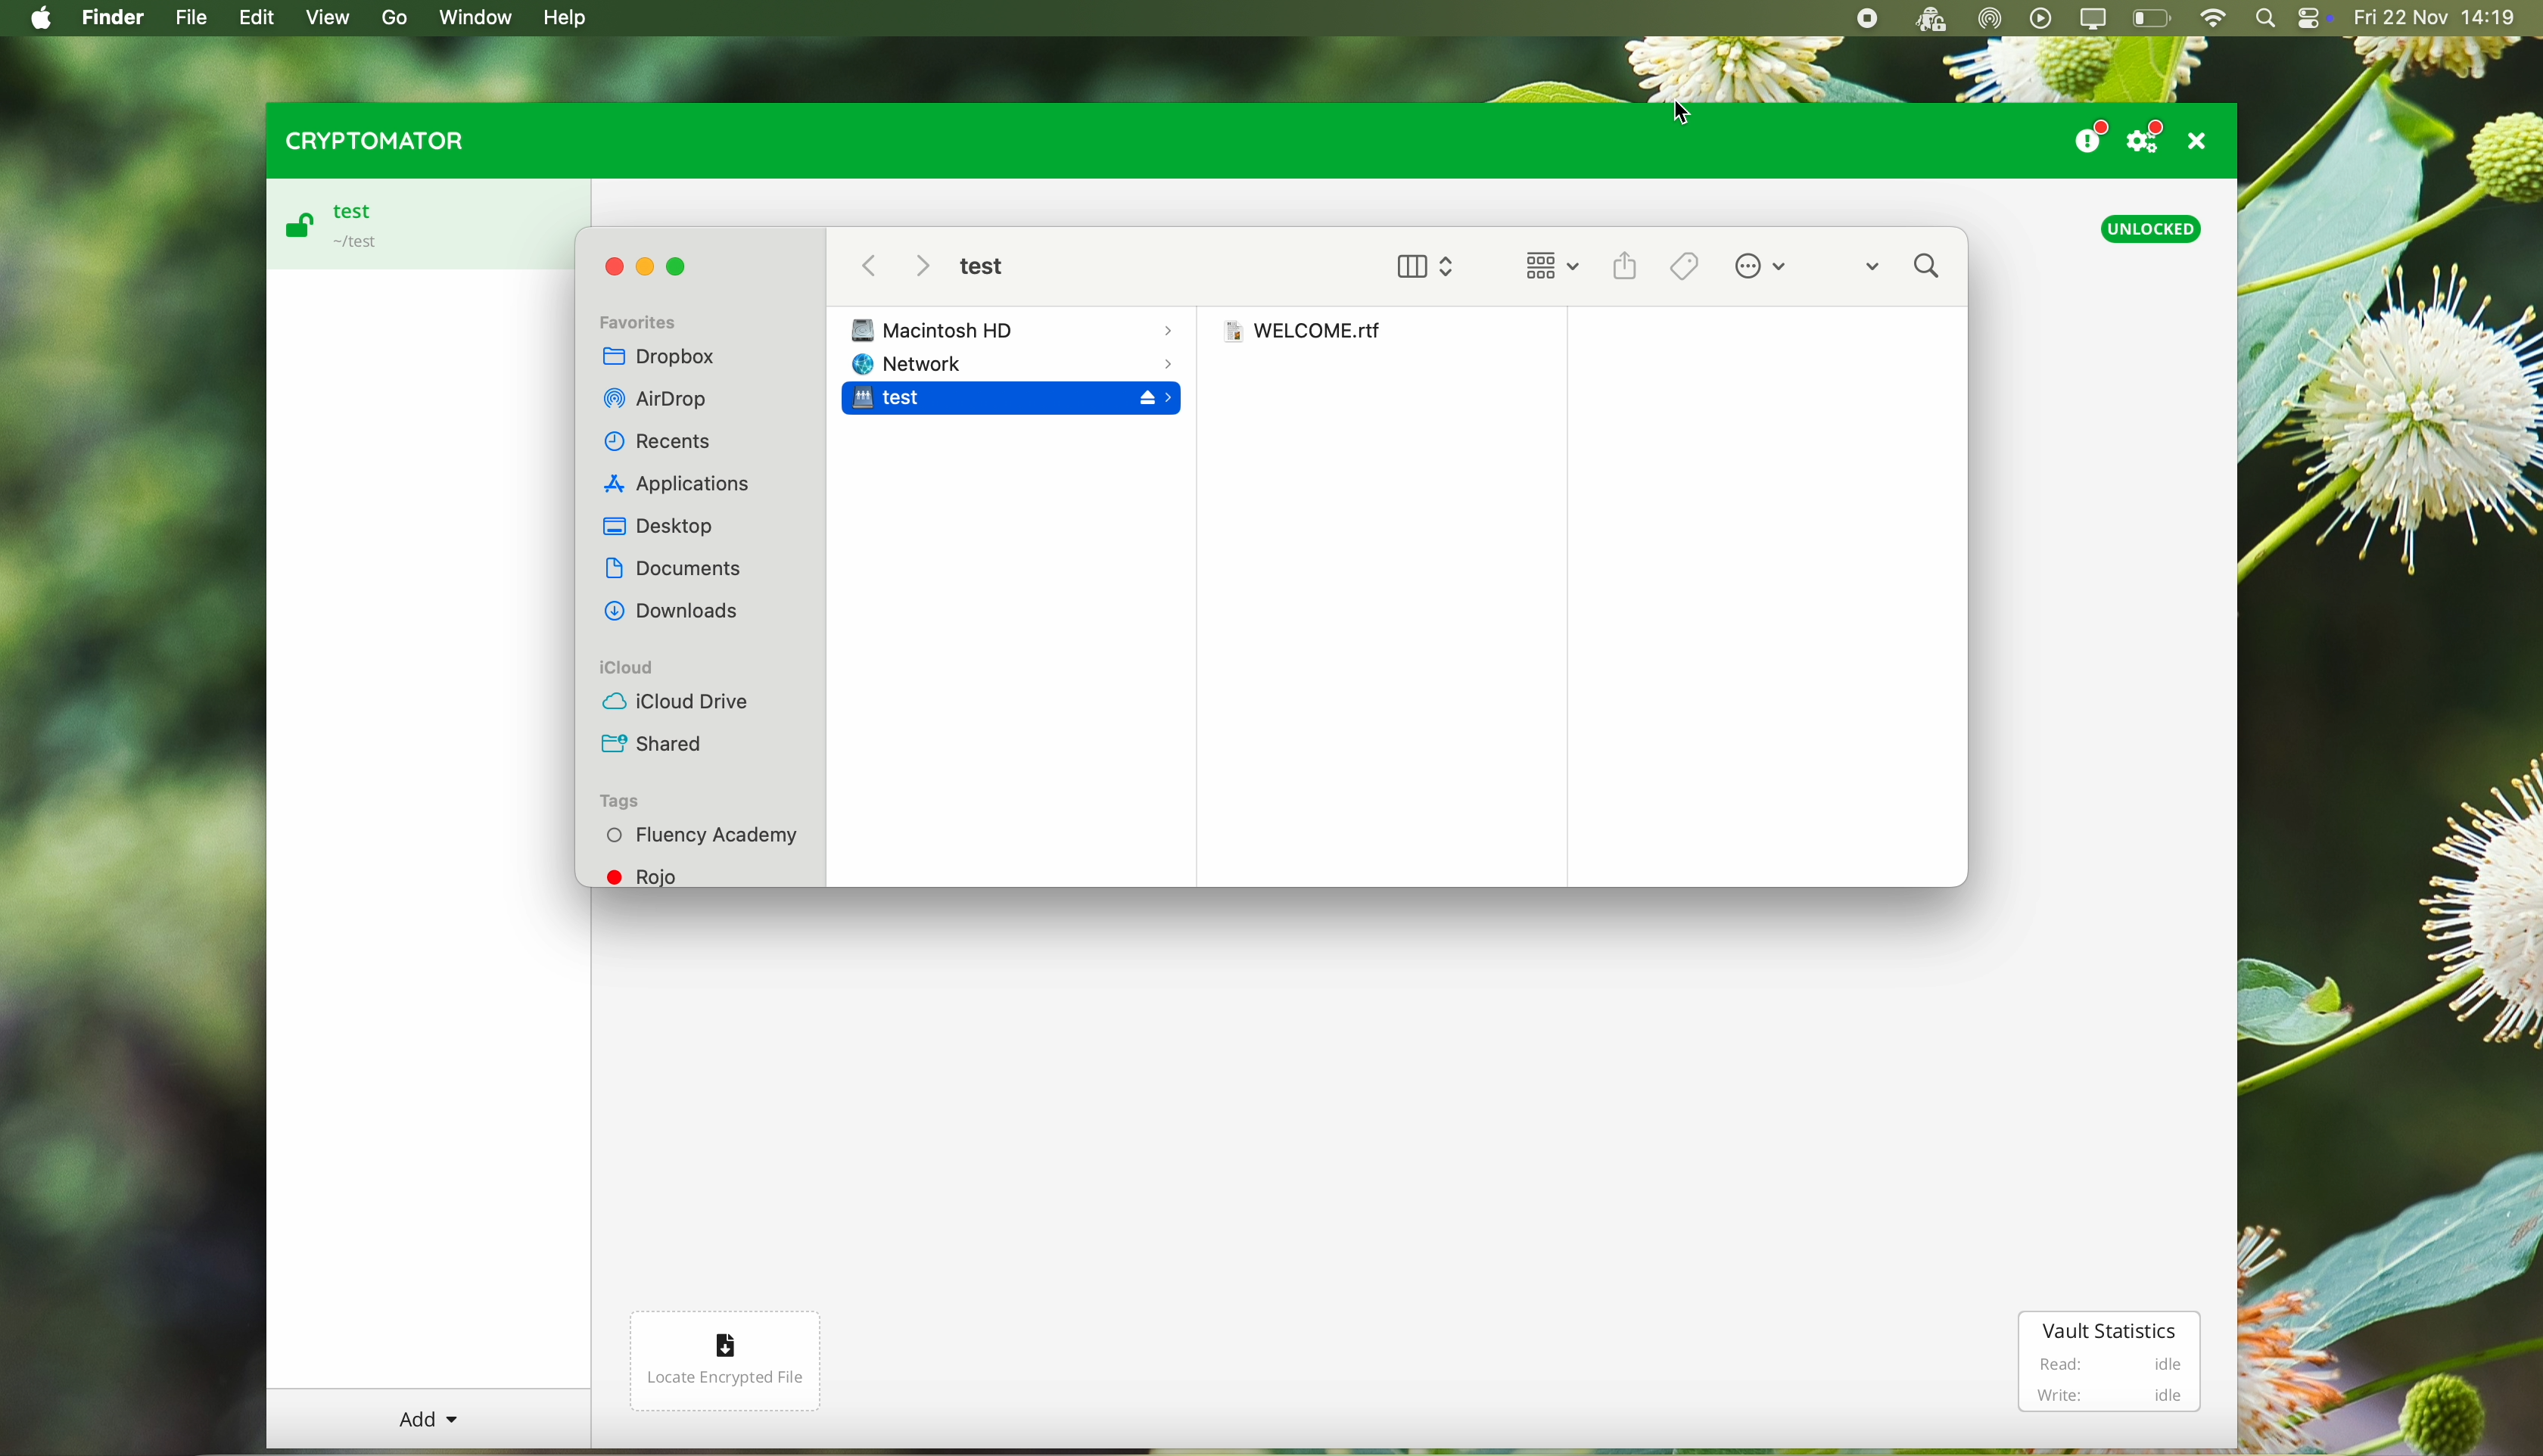 The width and height of the screenshot is (2543, 1456). What do you see at coordinates (1546, 268) in the screenshot?
I see `grid view` at bounding box center [1546, 268].